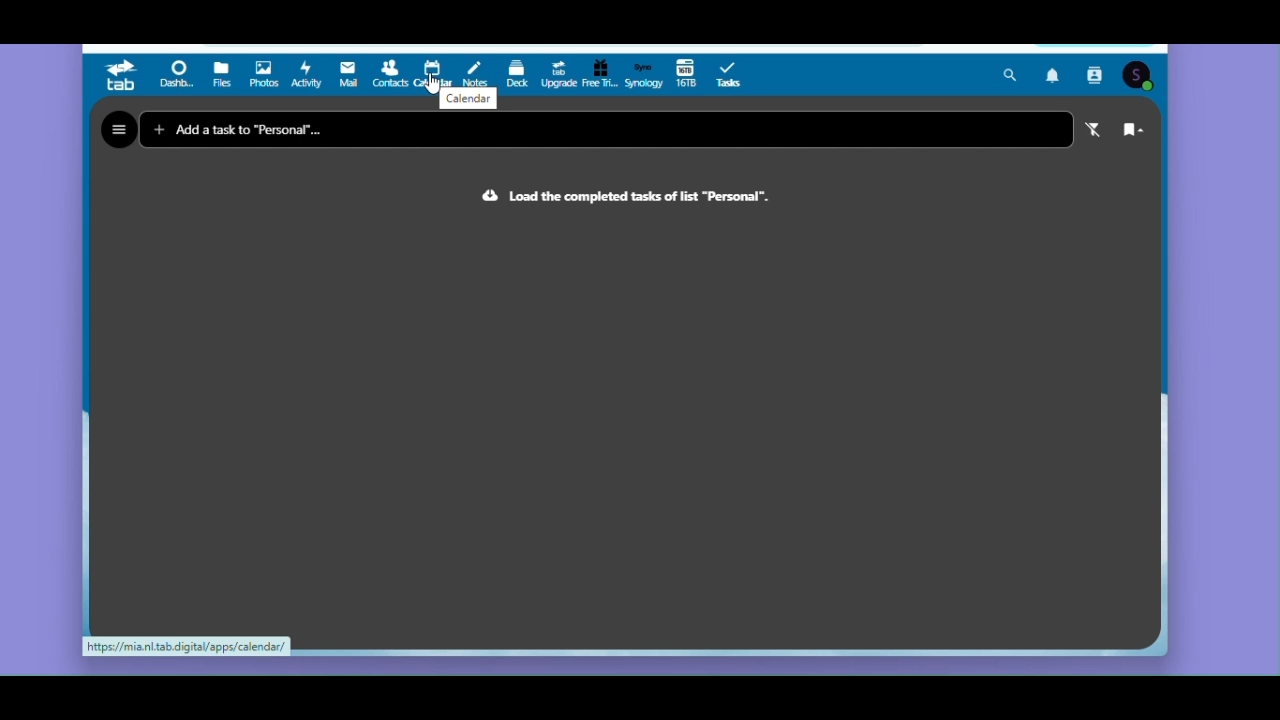 Image resolution: width=1280 pixels, height=720 pixels. Describe the element at coordinates (599, 76) in the screenshot. I see `Free trial` at that location.